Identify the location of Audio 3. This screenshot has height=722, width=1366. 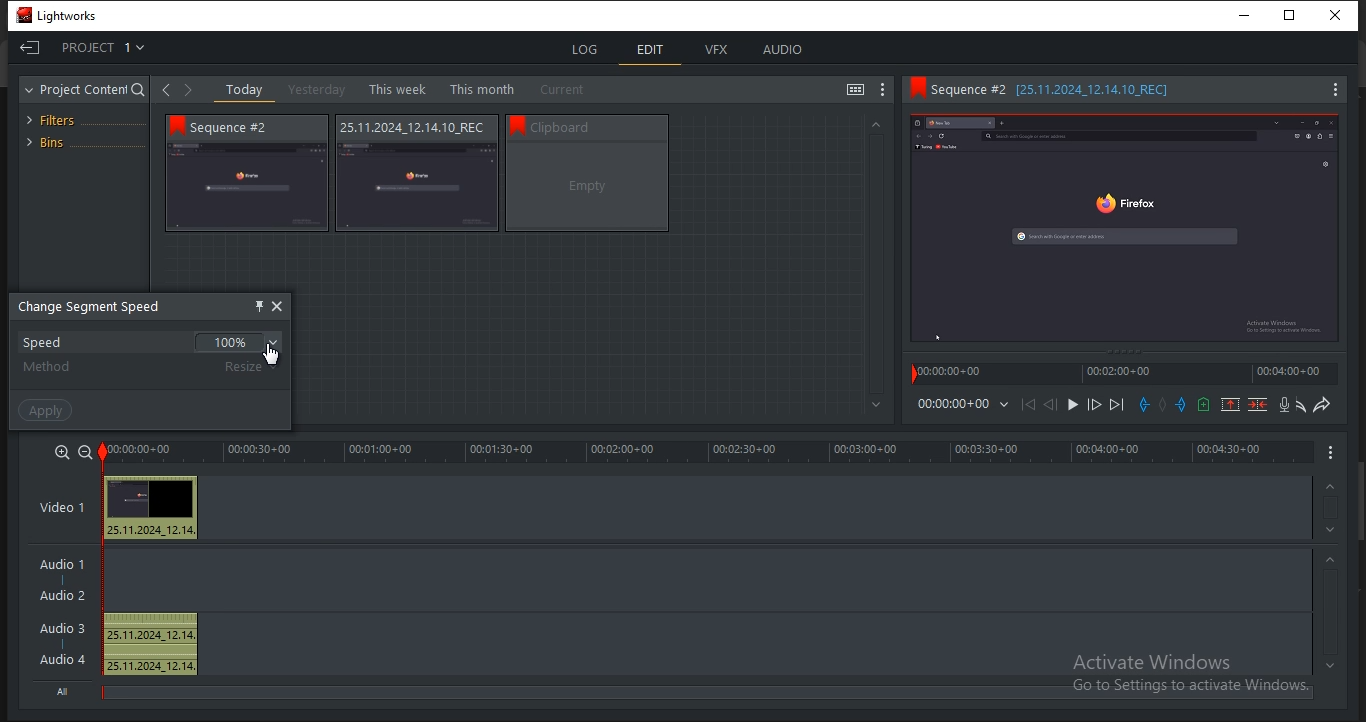
(61, 629).